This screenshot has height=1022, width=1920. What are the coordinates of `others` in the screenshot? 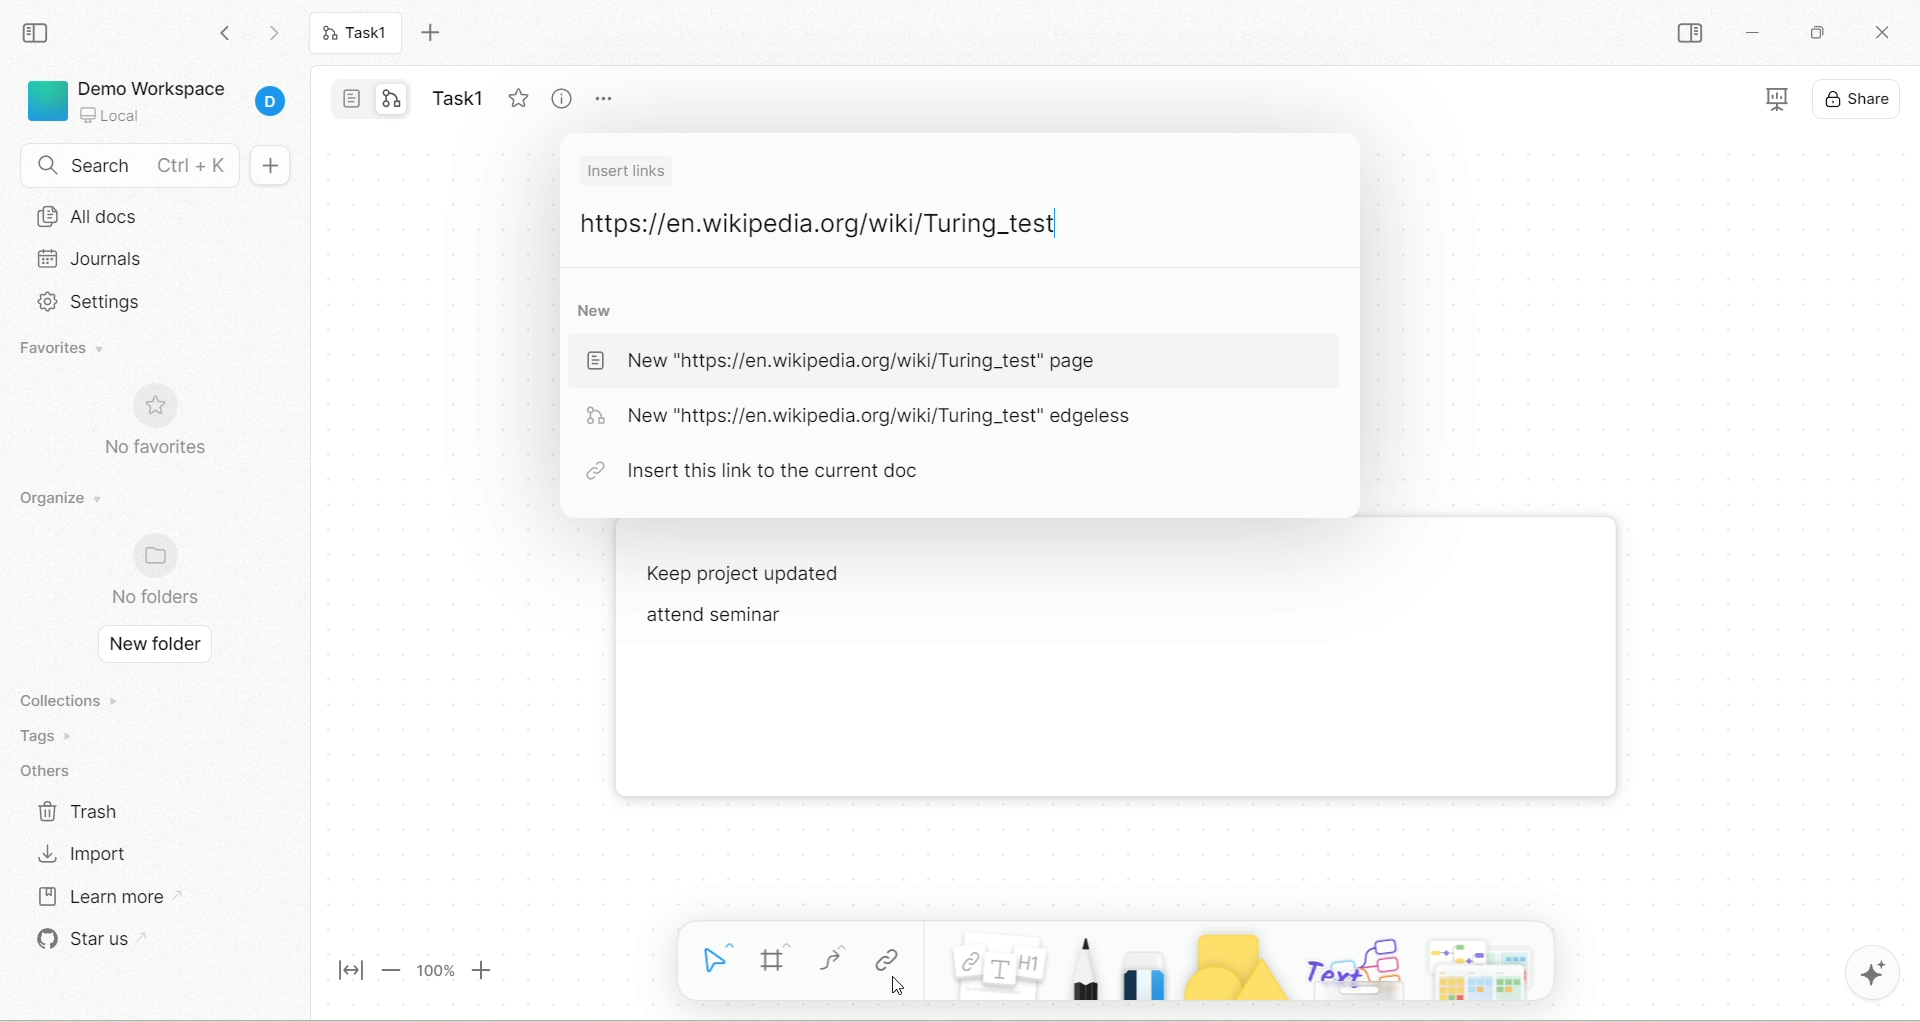 It's located at (1352, 965).